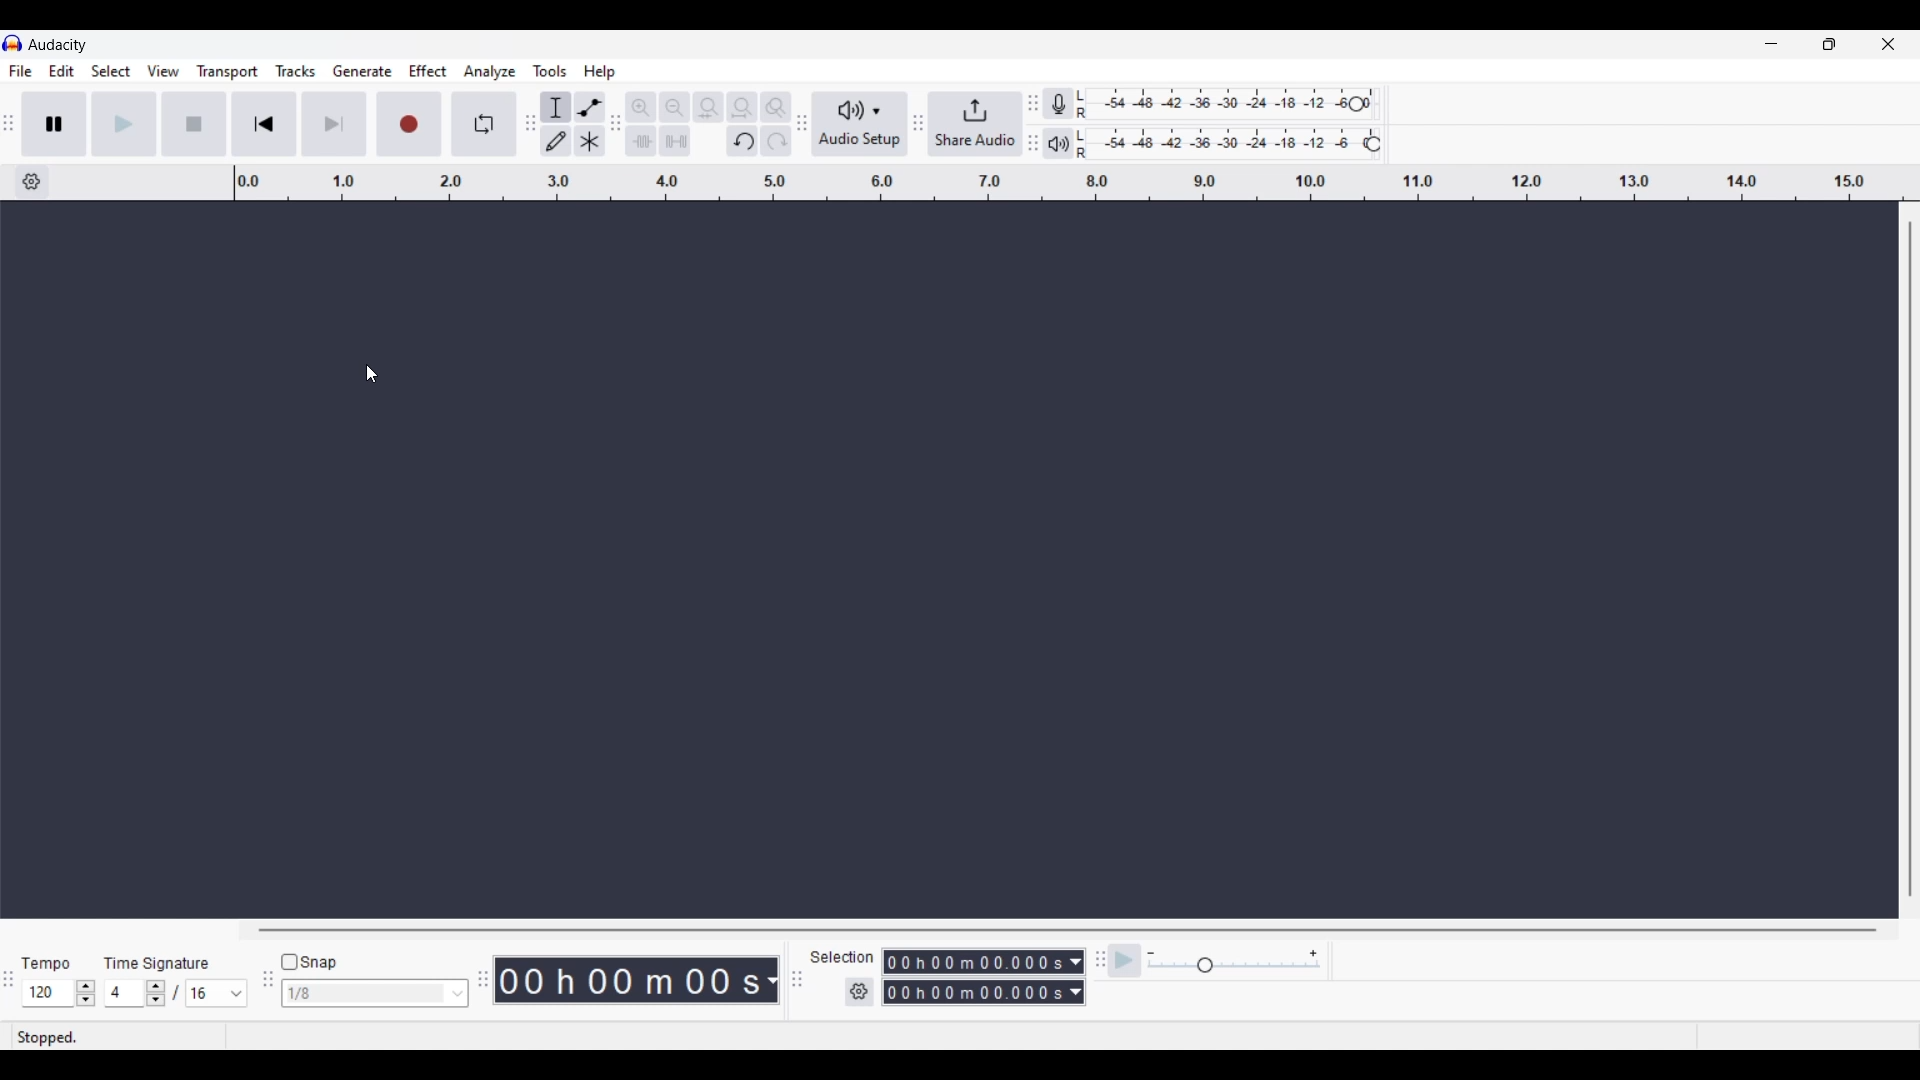 The image size is (1920, 1080). What do you see at coordinates (371, 374) in the screenshot?
I see `Cursor` at bounding box center [371, 374].